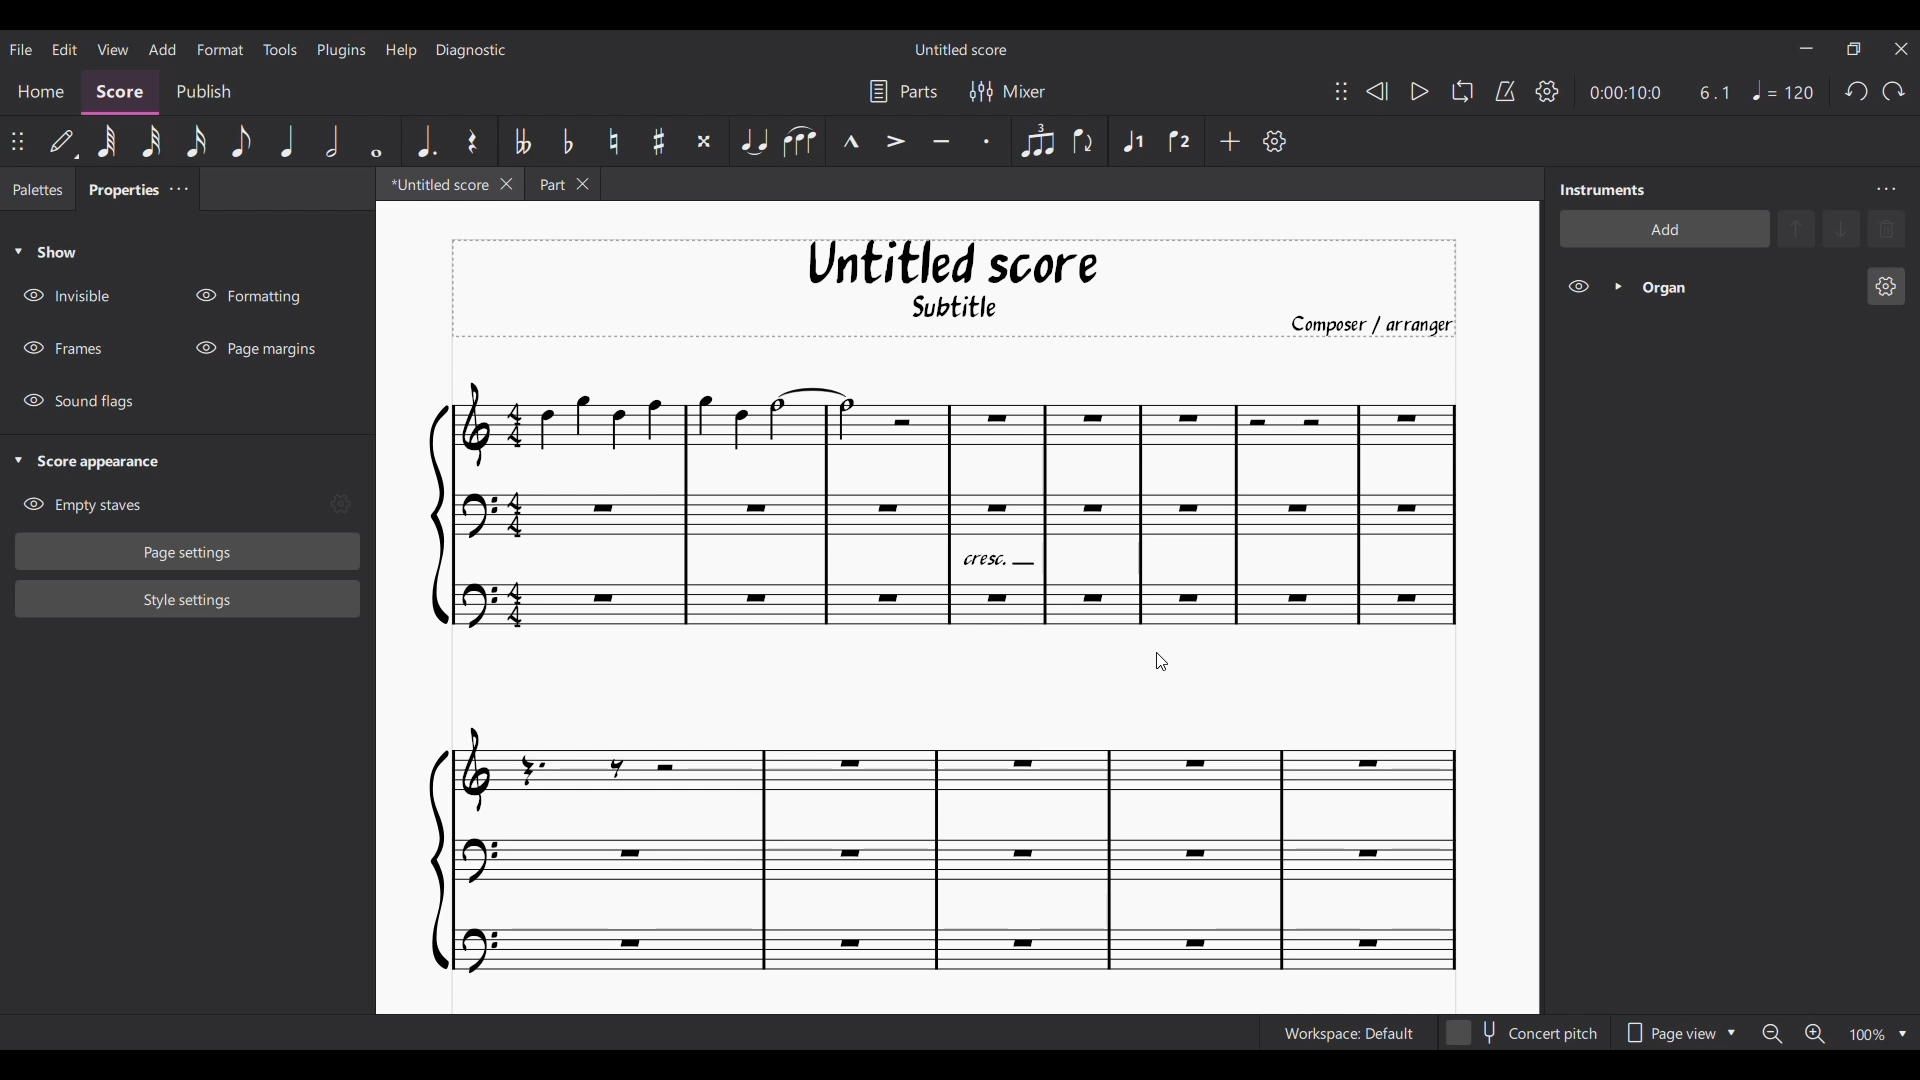 This screenshot has width=1920, height=1080. I want to click on 8th note, so click(241, 142).